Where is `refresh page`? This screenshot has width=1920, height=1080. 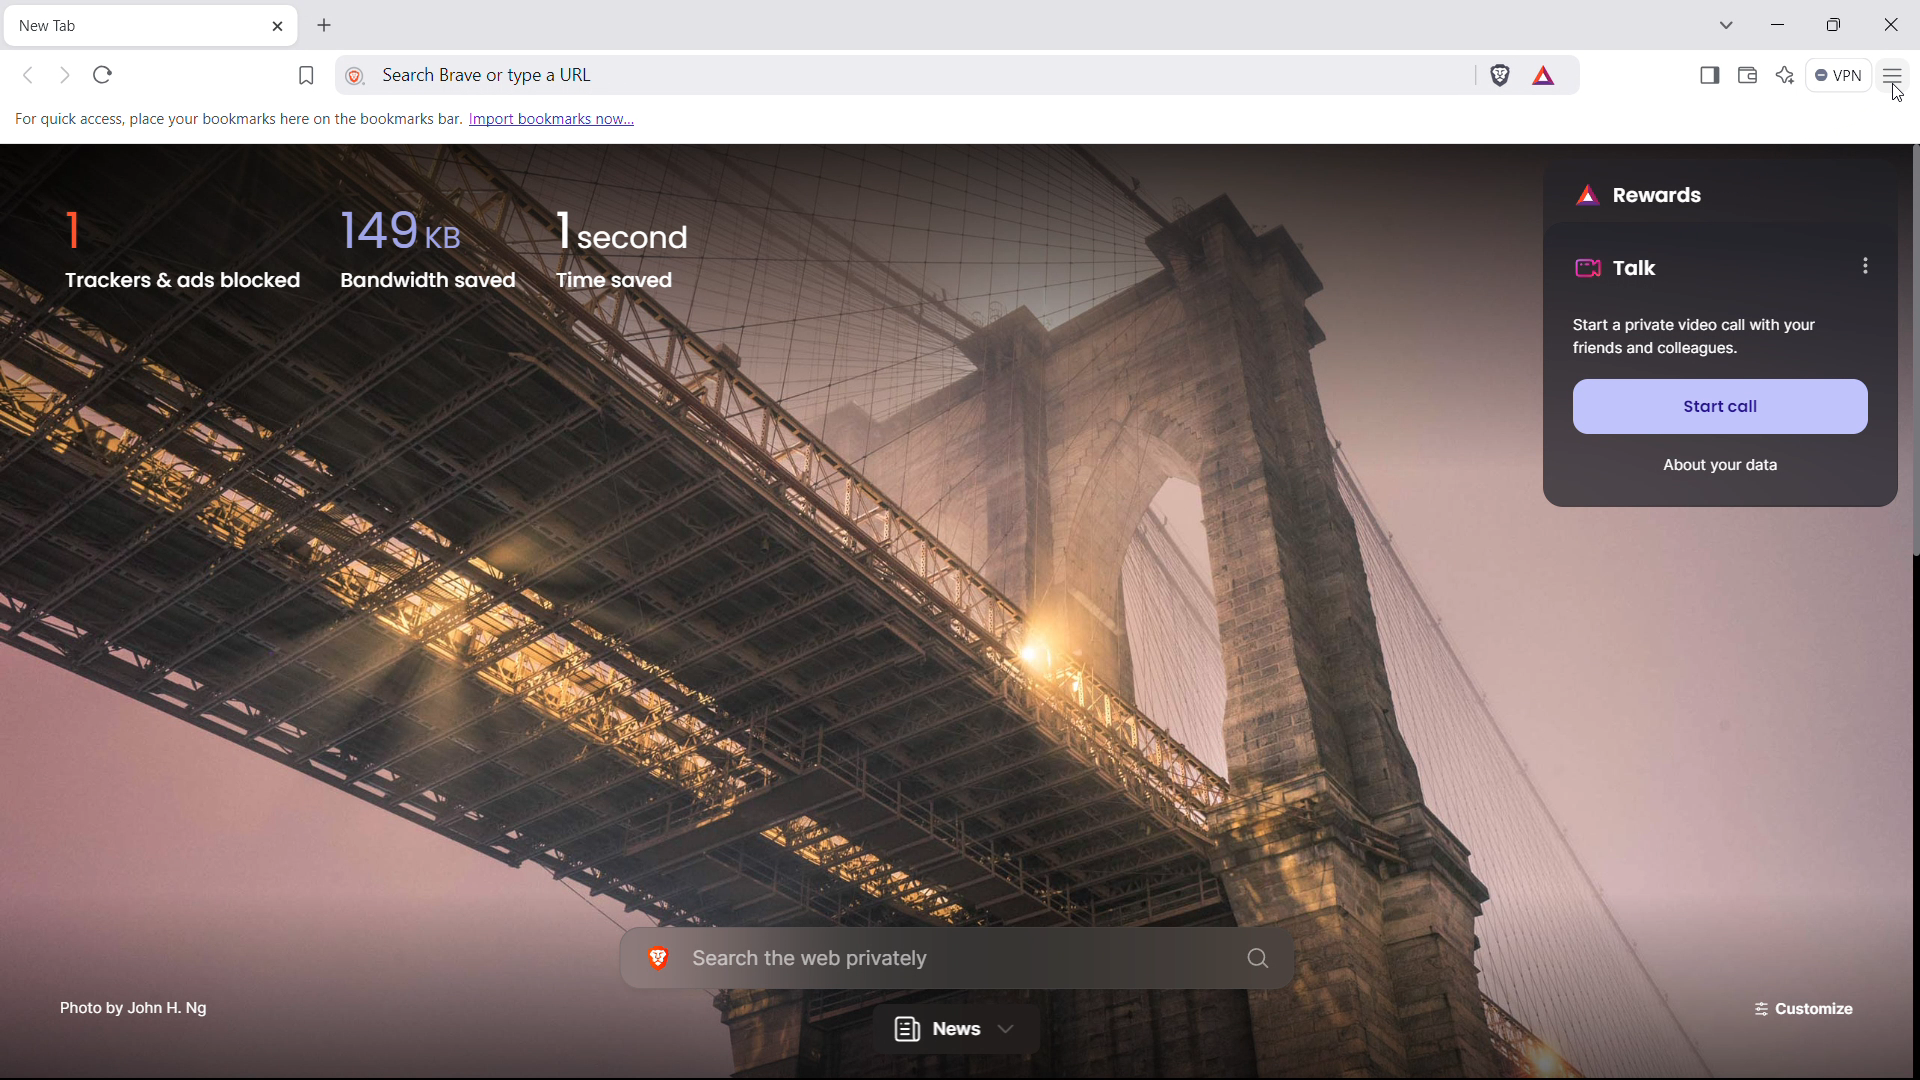 refresh page is located at coordinates (102, 75).